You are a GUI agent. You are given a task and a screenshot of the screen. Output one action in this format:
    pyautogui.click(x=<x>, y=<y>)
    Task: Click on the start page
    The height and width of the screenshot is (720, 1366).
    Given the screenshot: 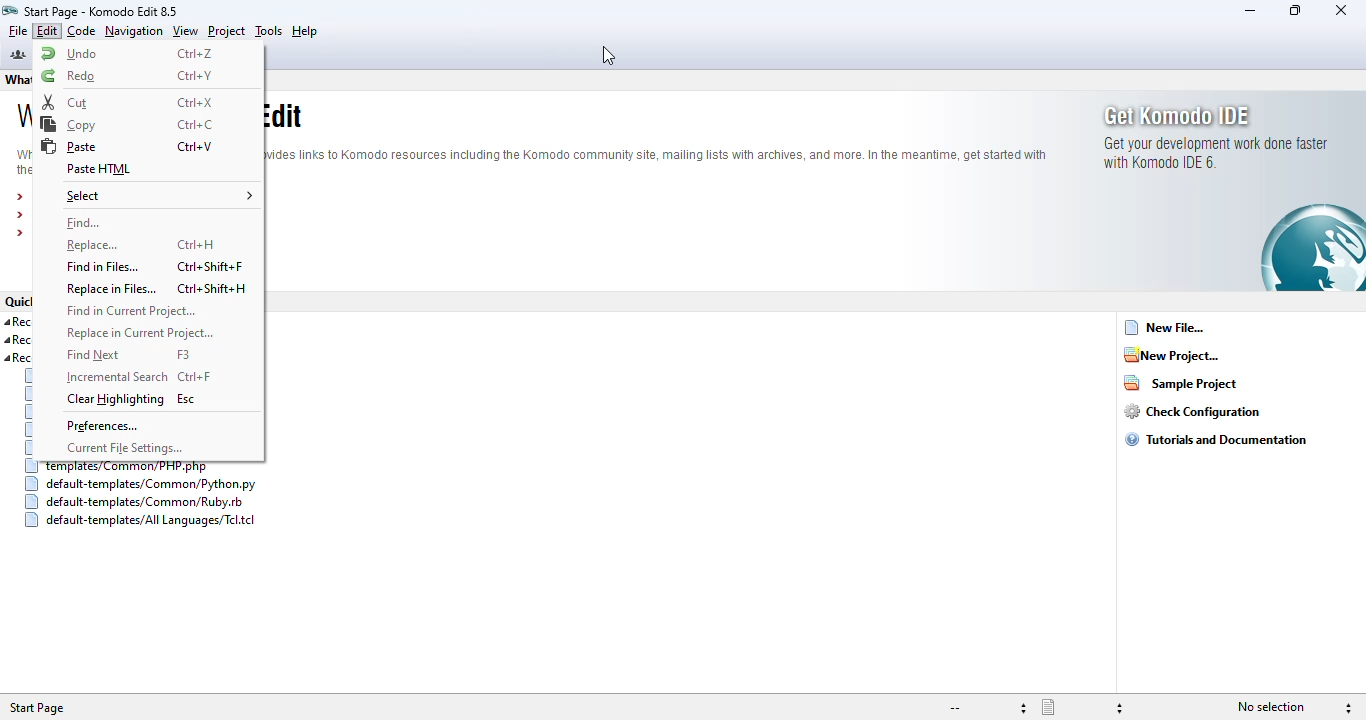 What is the action you would take?
    pyautogui.click(x=102, y=12)
    